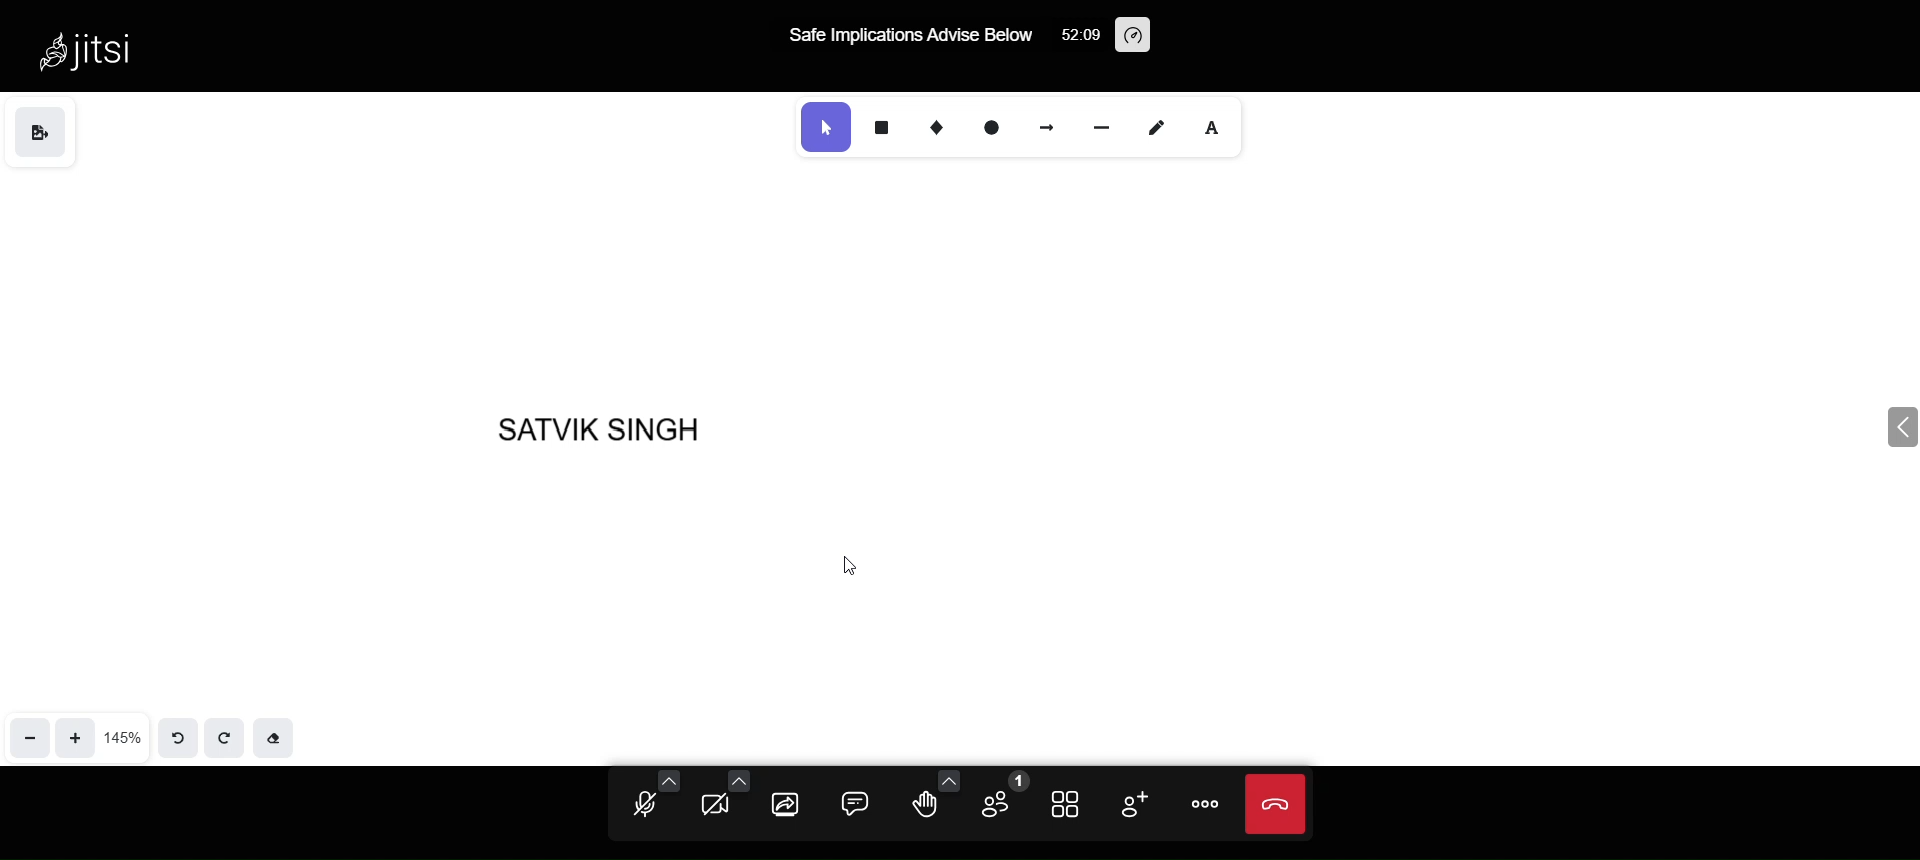 The width and height of the screenshot is (1920, 860). What do you see at coordinates (857, 803) in the screenshot?
I see `open chat box` at bounding box center [857, 803].